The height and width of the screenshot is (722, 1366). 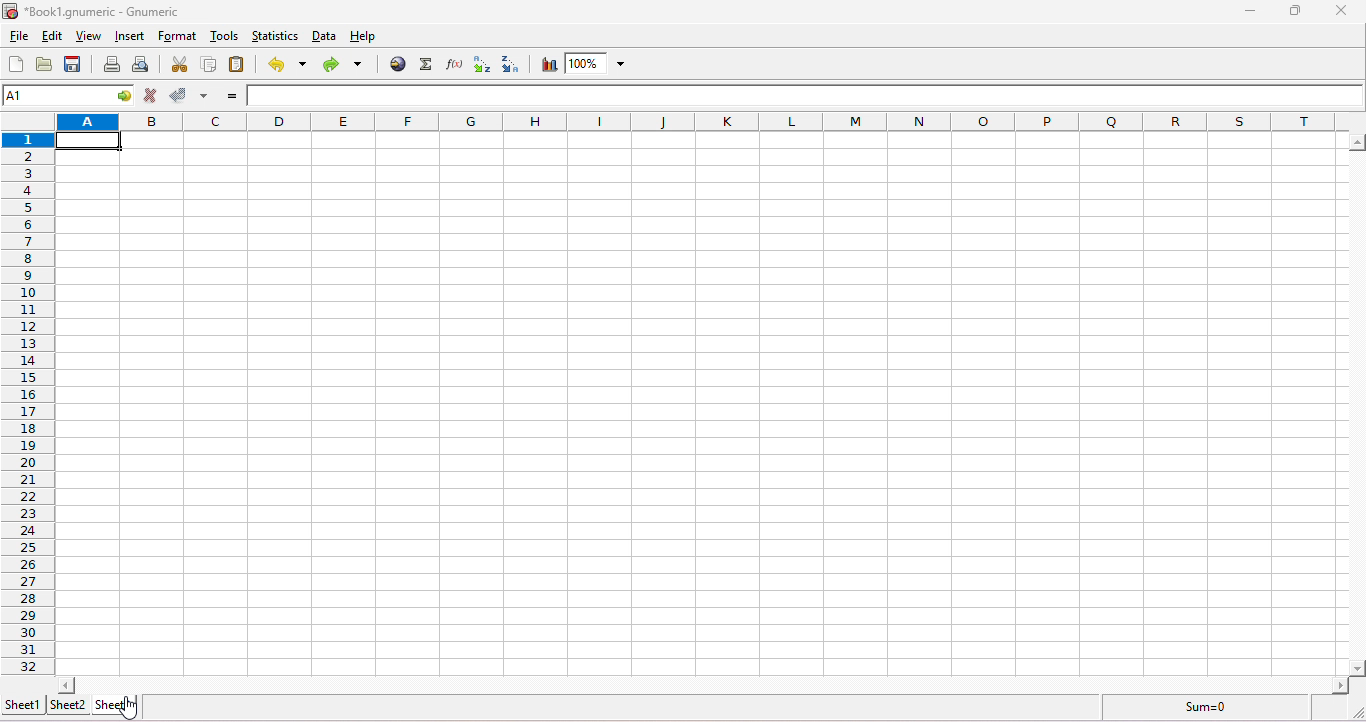 What do you see at coordinates (152, 98) in the screenshot?
I see `cancel change` at bounding box center [152, 98].